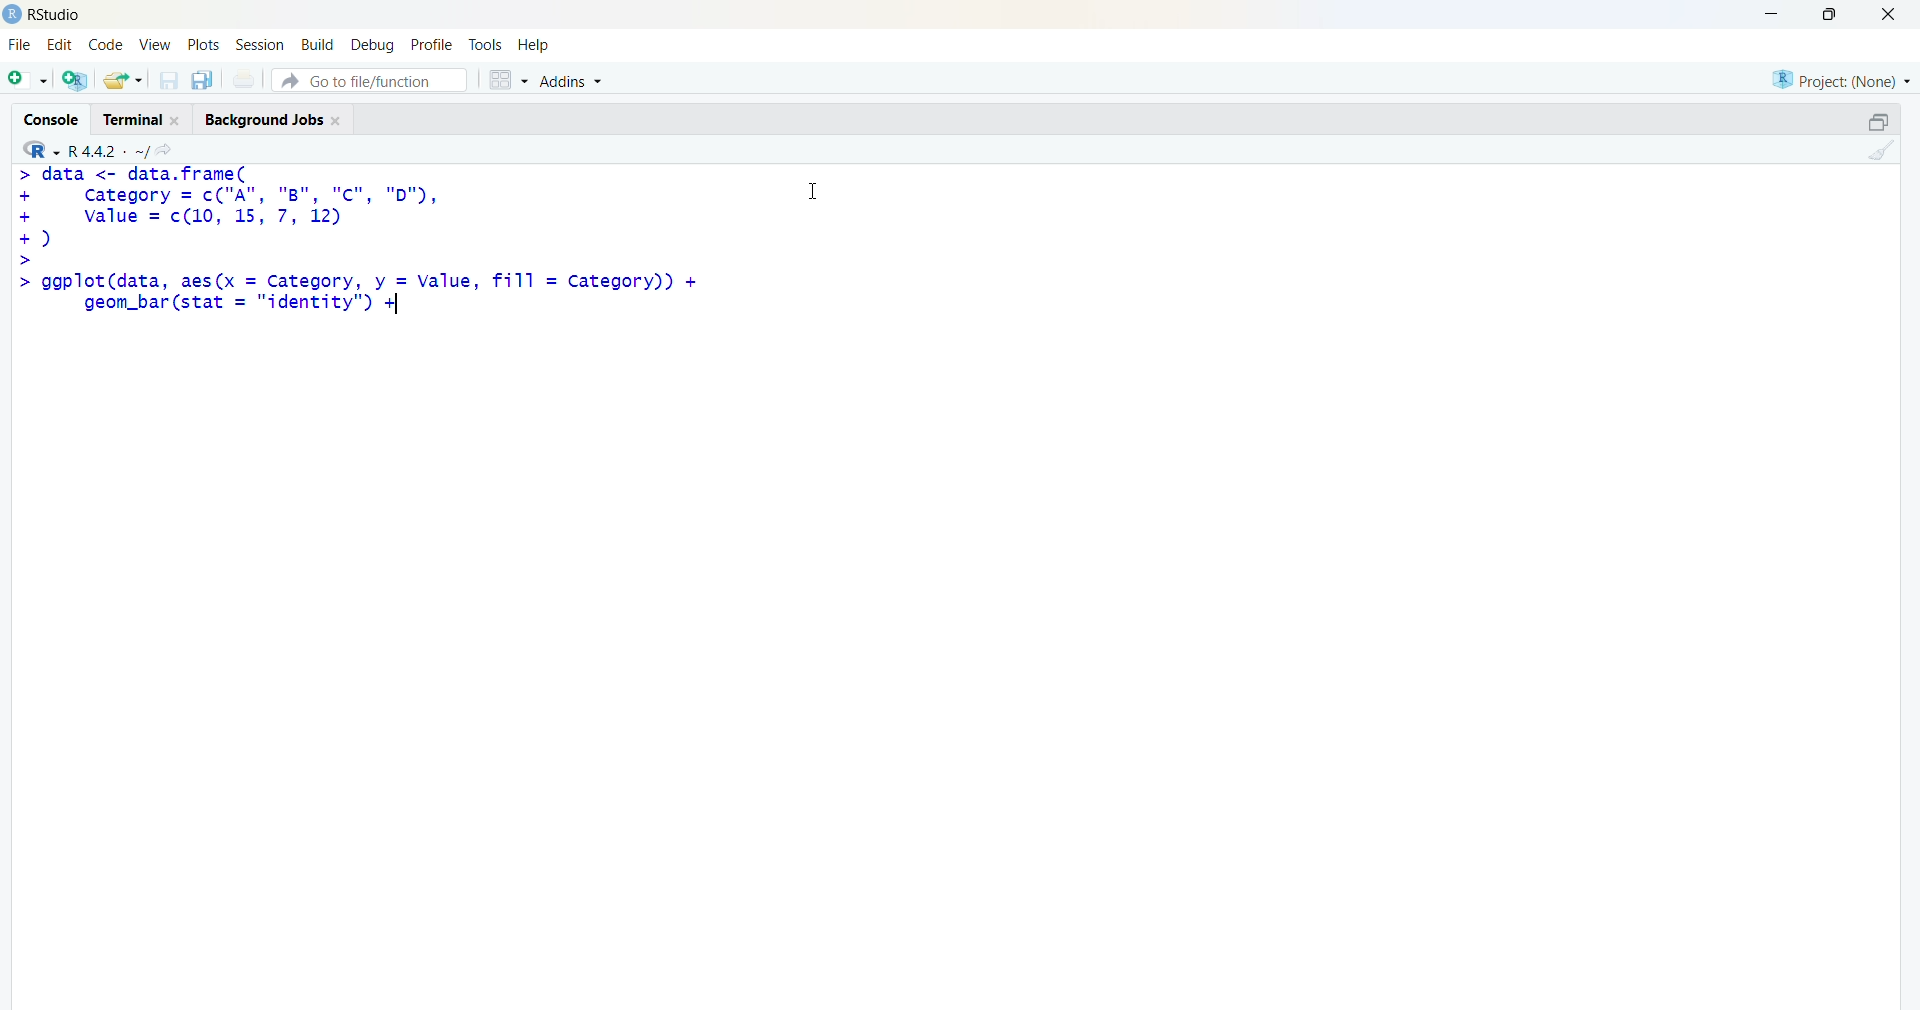 The height and width of the screenshot is (1010, 1920). Describe the element at coordinates (206, 45) in the screenshot. I see `plots` at that location.